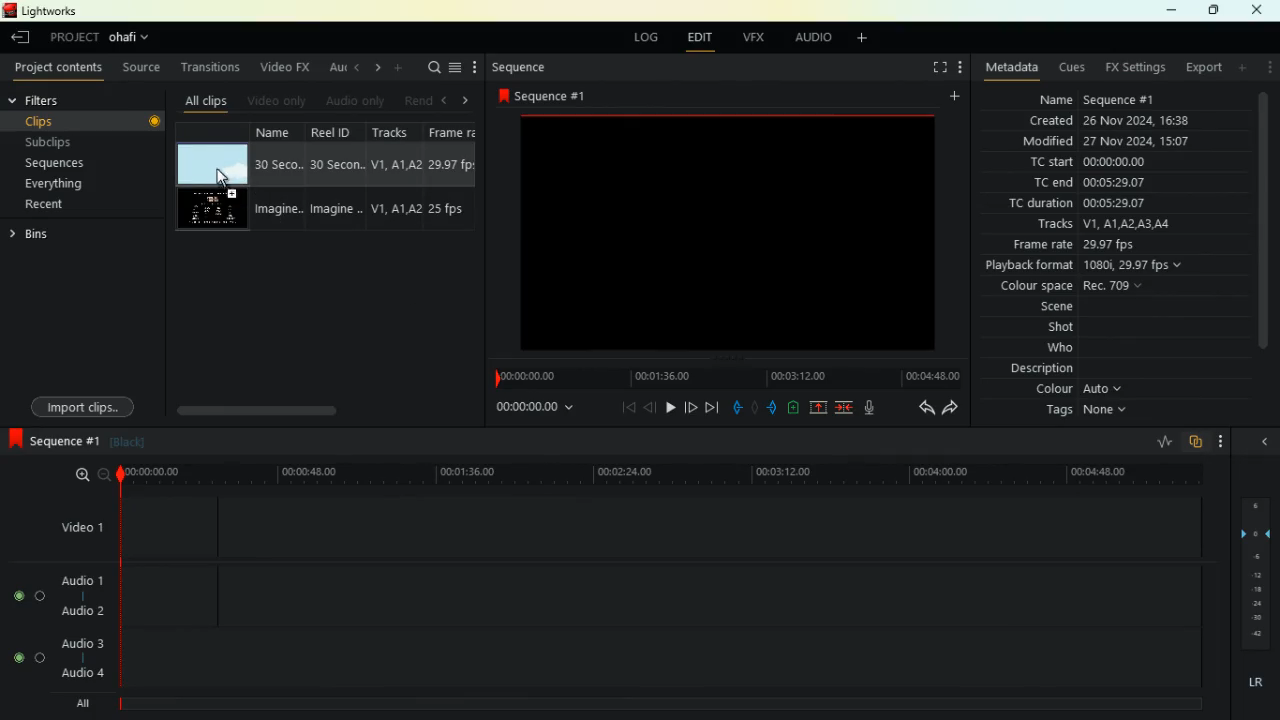  Describe the element at coordinates (213, 67) in the screenshot. I see `transitions` at that location.